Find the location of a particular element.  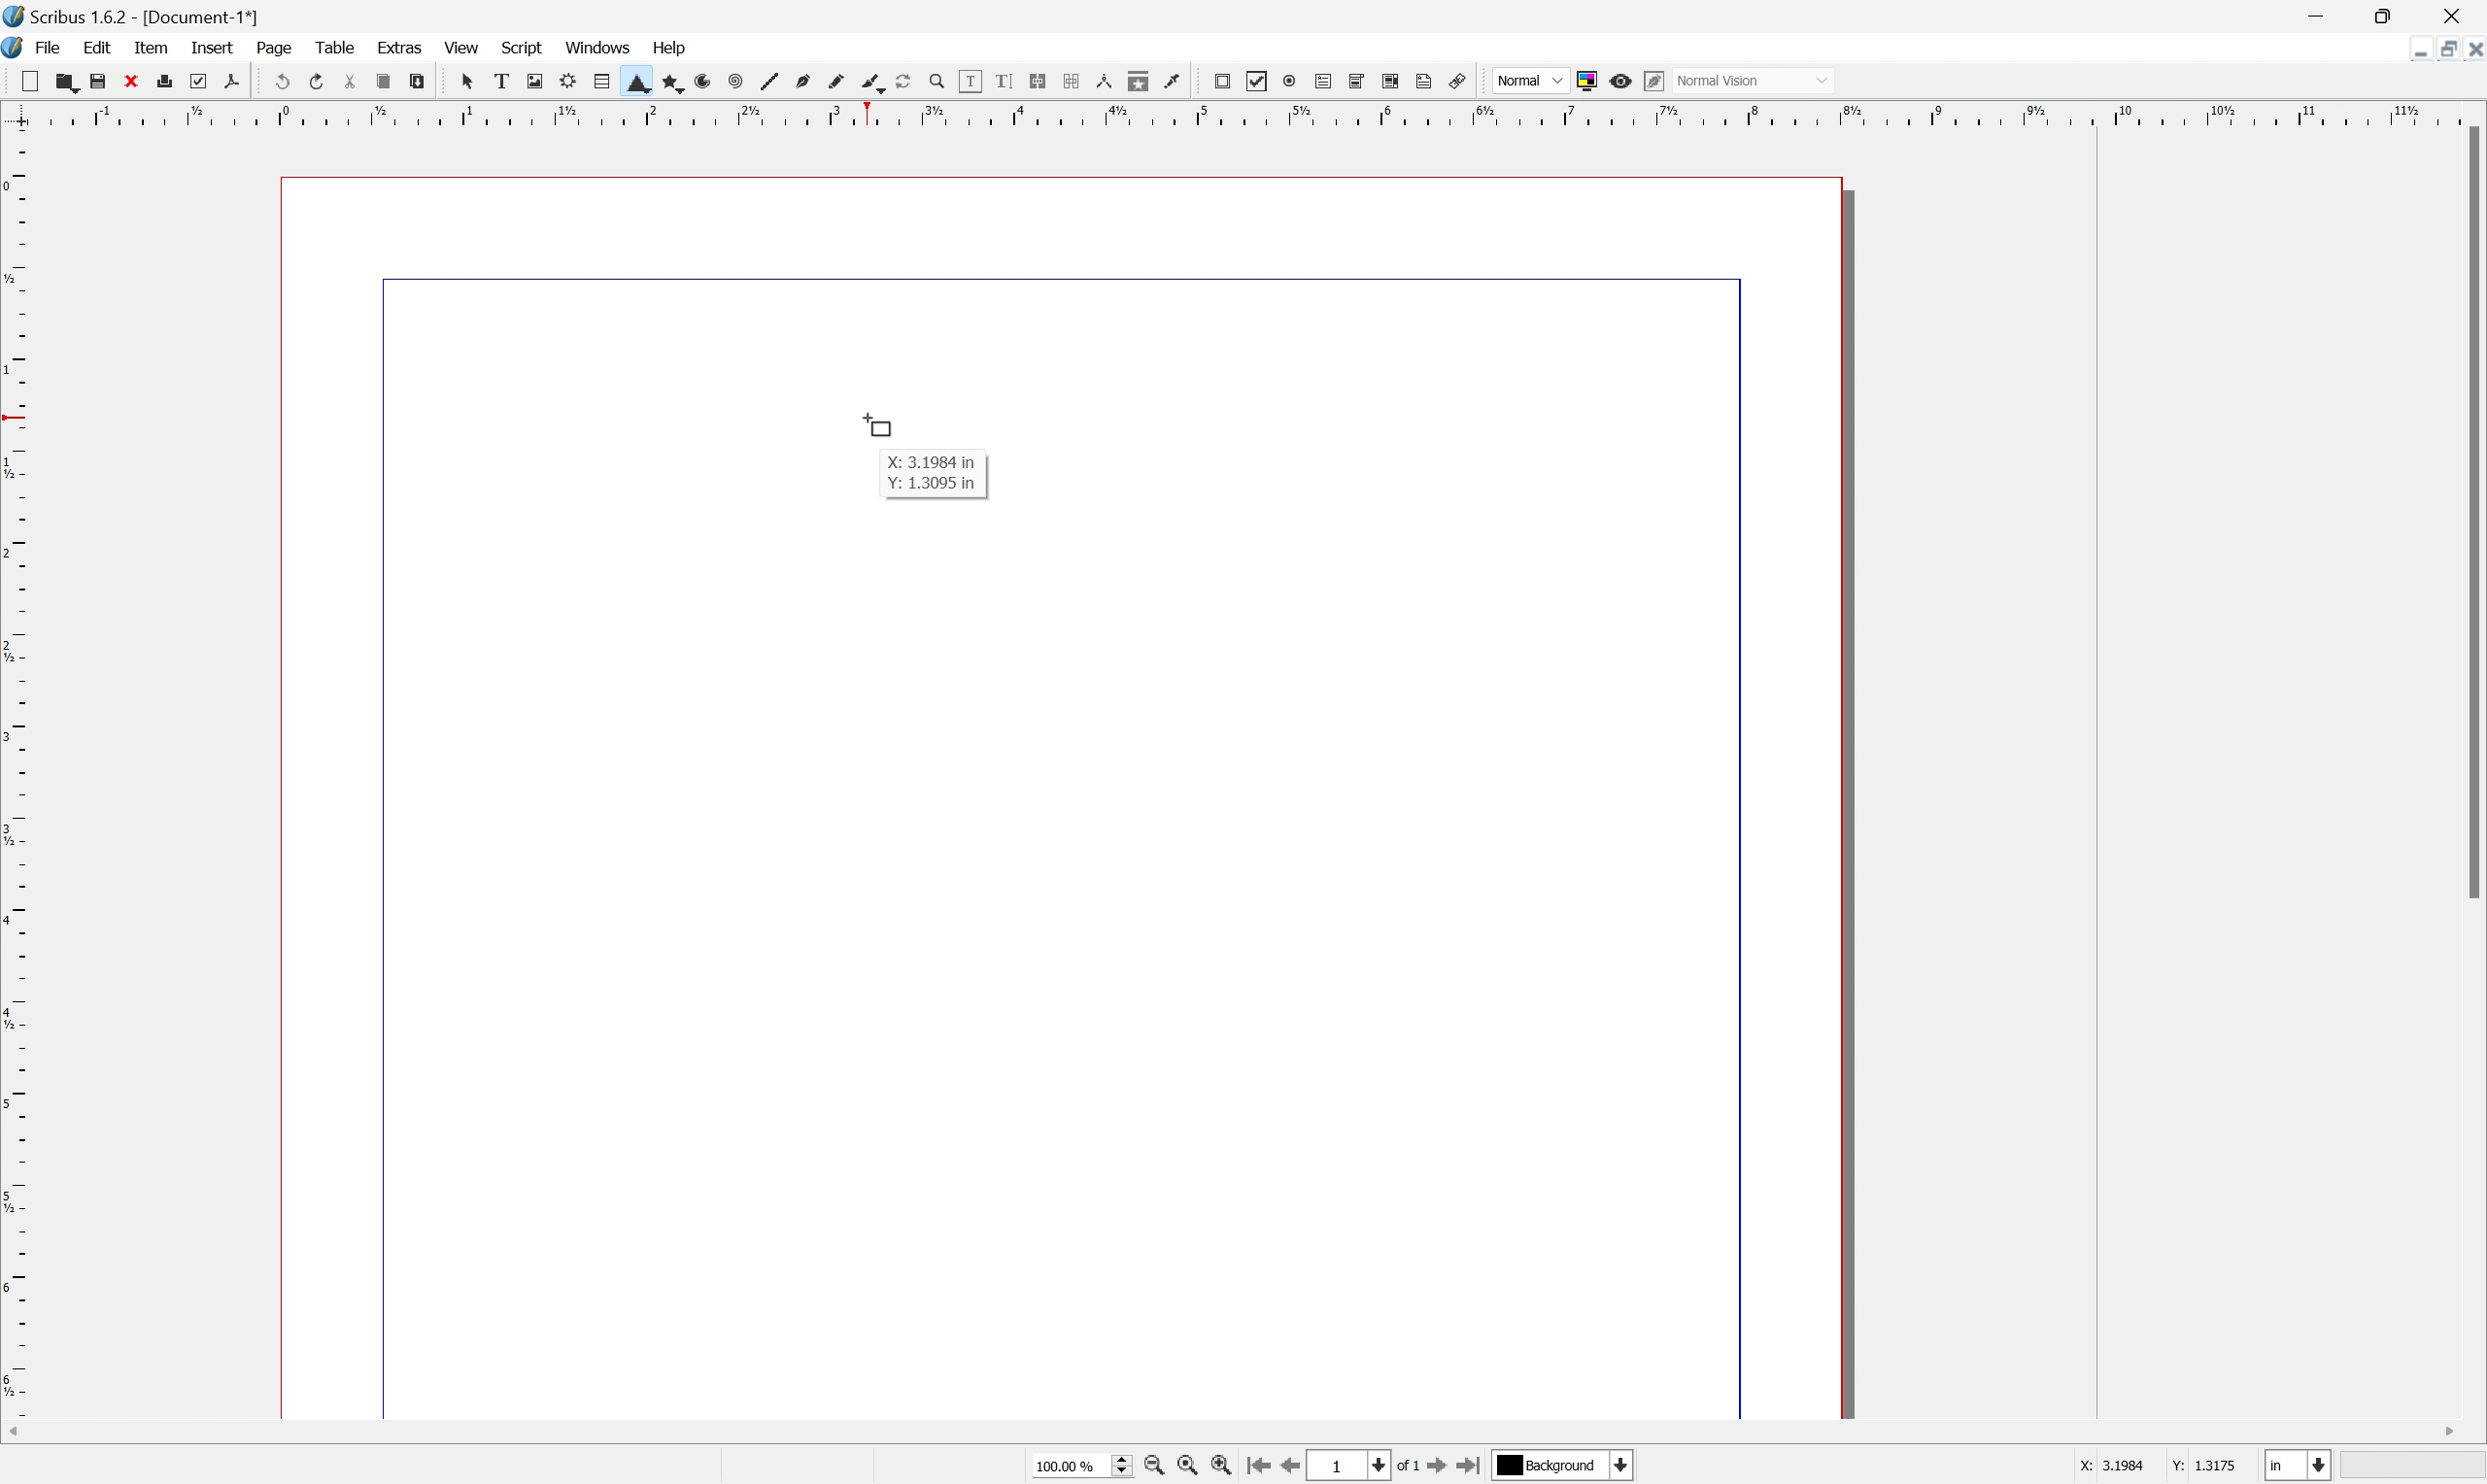

Preview mode is located at coordinates (1620, 81).